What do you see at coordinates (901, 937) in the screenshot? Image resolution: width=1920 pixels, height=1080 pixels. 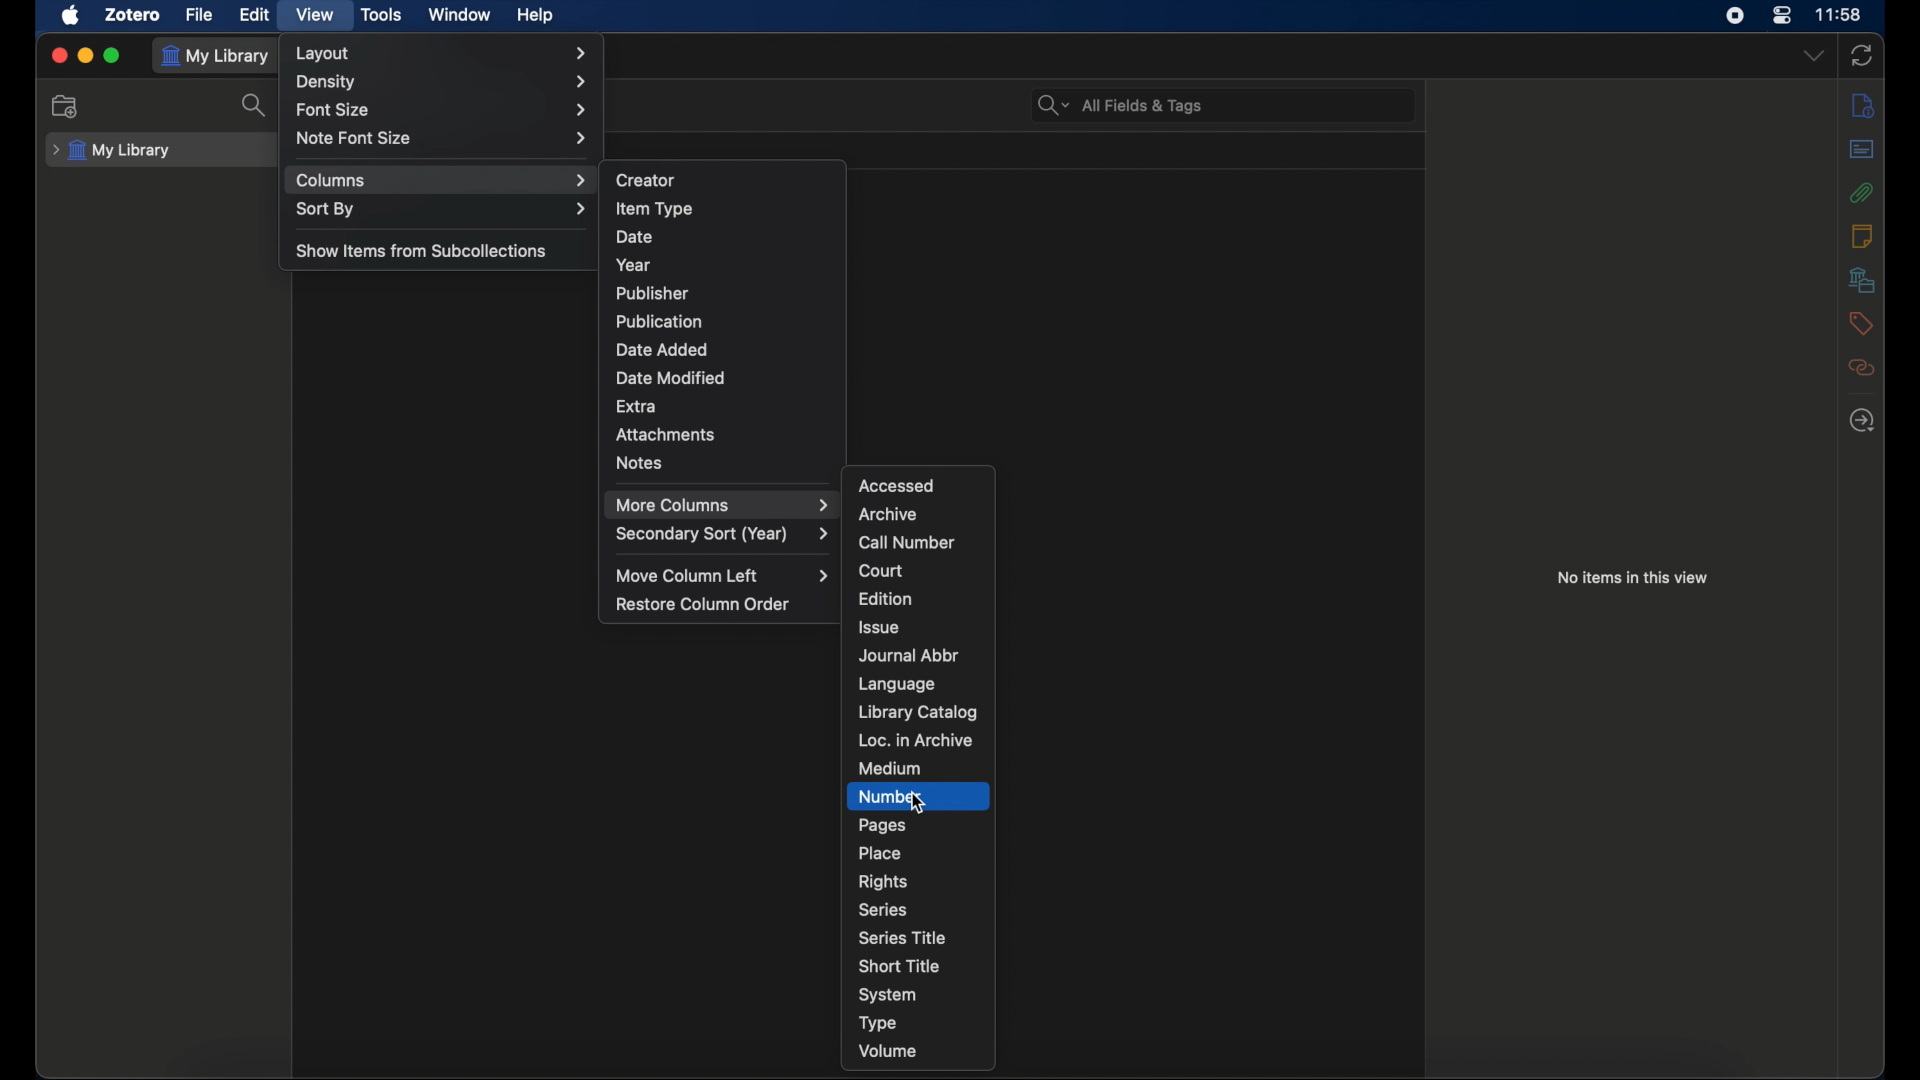 I see `series title` at bounding box center [901, 937].